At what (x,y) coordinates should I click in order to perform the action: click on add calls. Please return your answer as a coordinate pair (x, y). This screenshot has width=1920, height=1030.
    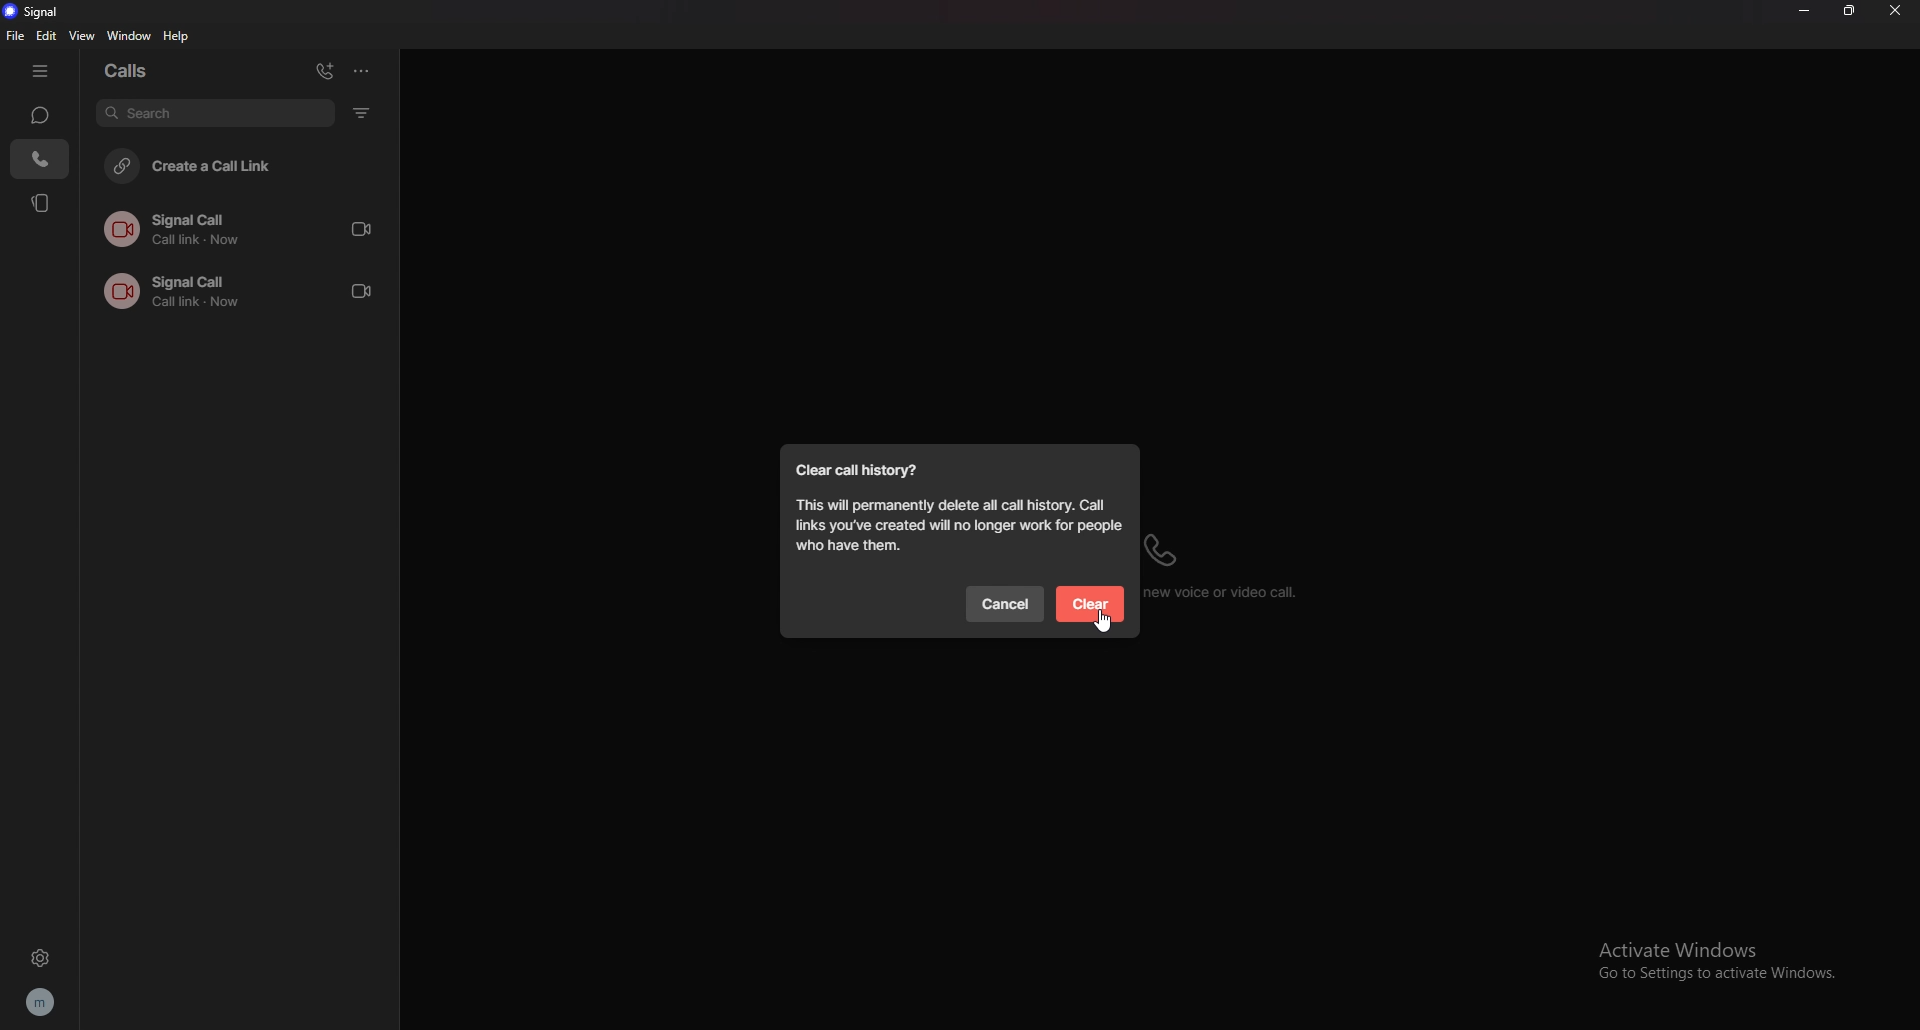
    Looking at the image, I should click on (325, 71).